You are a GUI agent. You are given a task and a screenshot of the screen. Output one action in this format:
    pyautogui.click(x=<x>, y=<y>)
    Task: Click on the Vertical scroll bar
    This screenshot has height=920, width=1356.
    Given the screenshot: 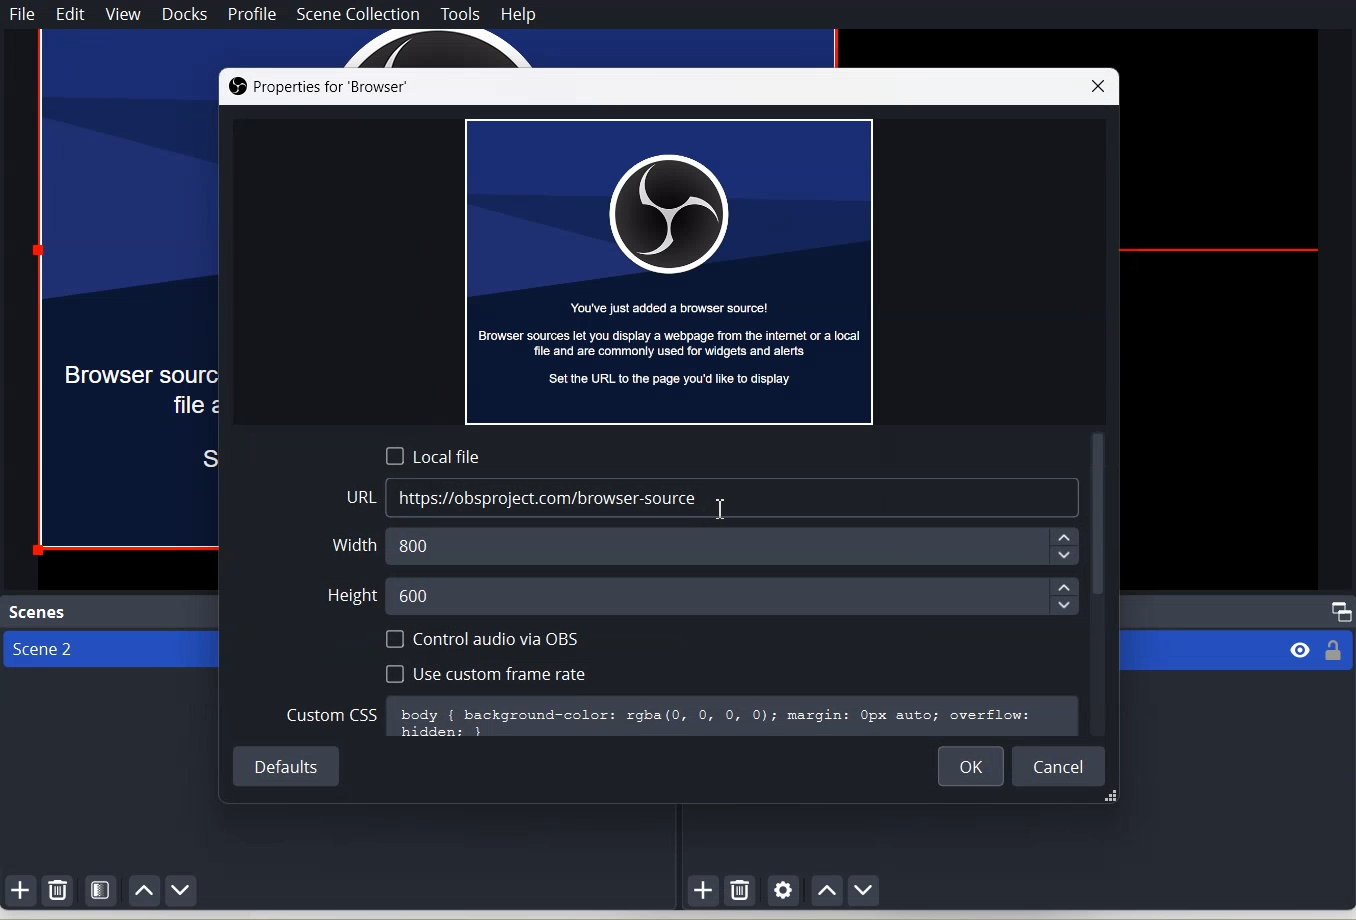 What is the action you would take?
    pyautogui.click(x=1099, y=584)
    